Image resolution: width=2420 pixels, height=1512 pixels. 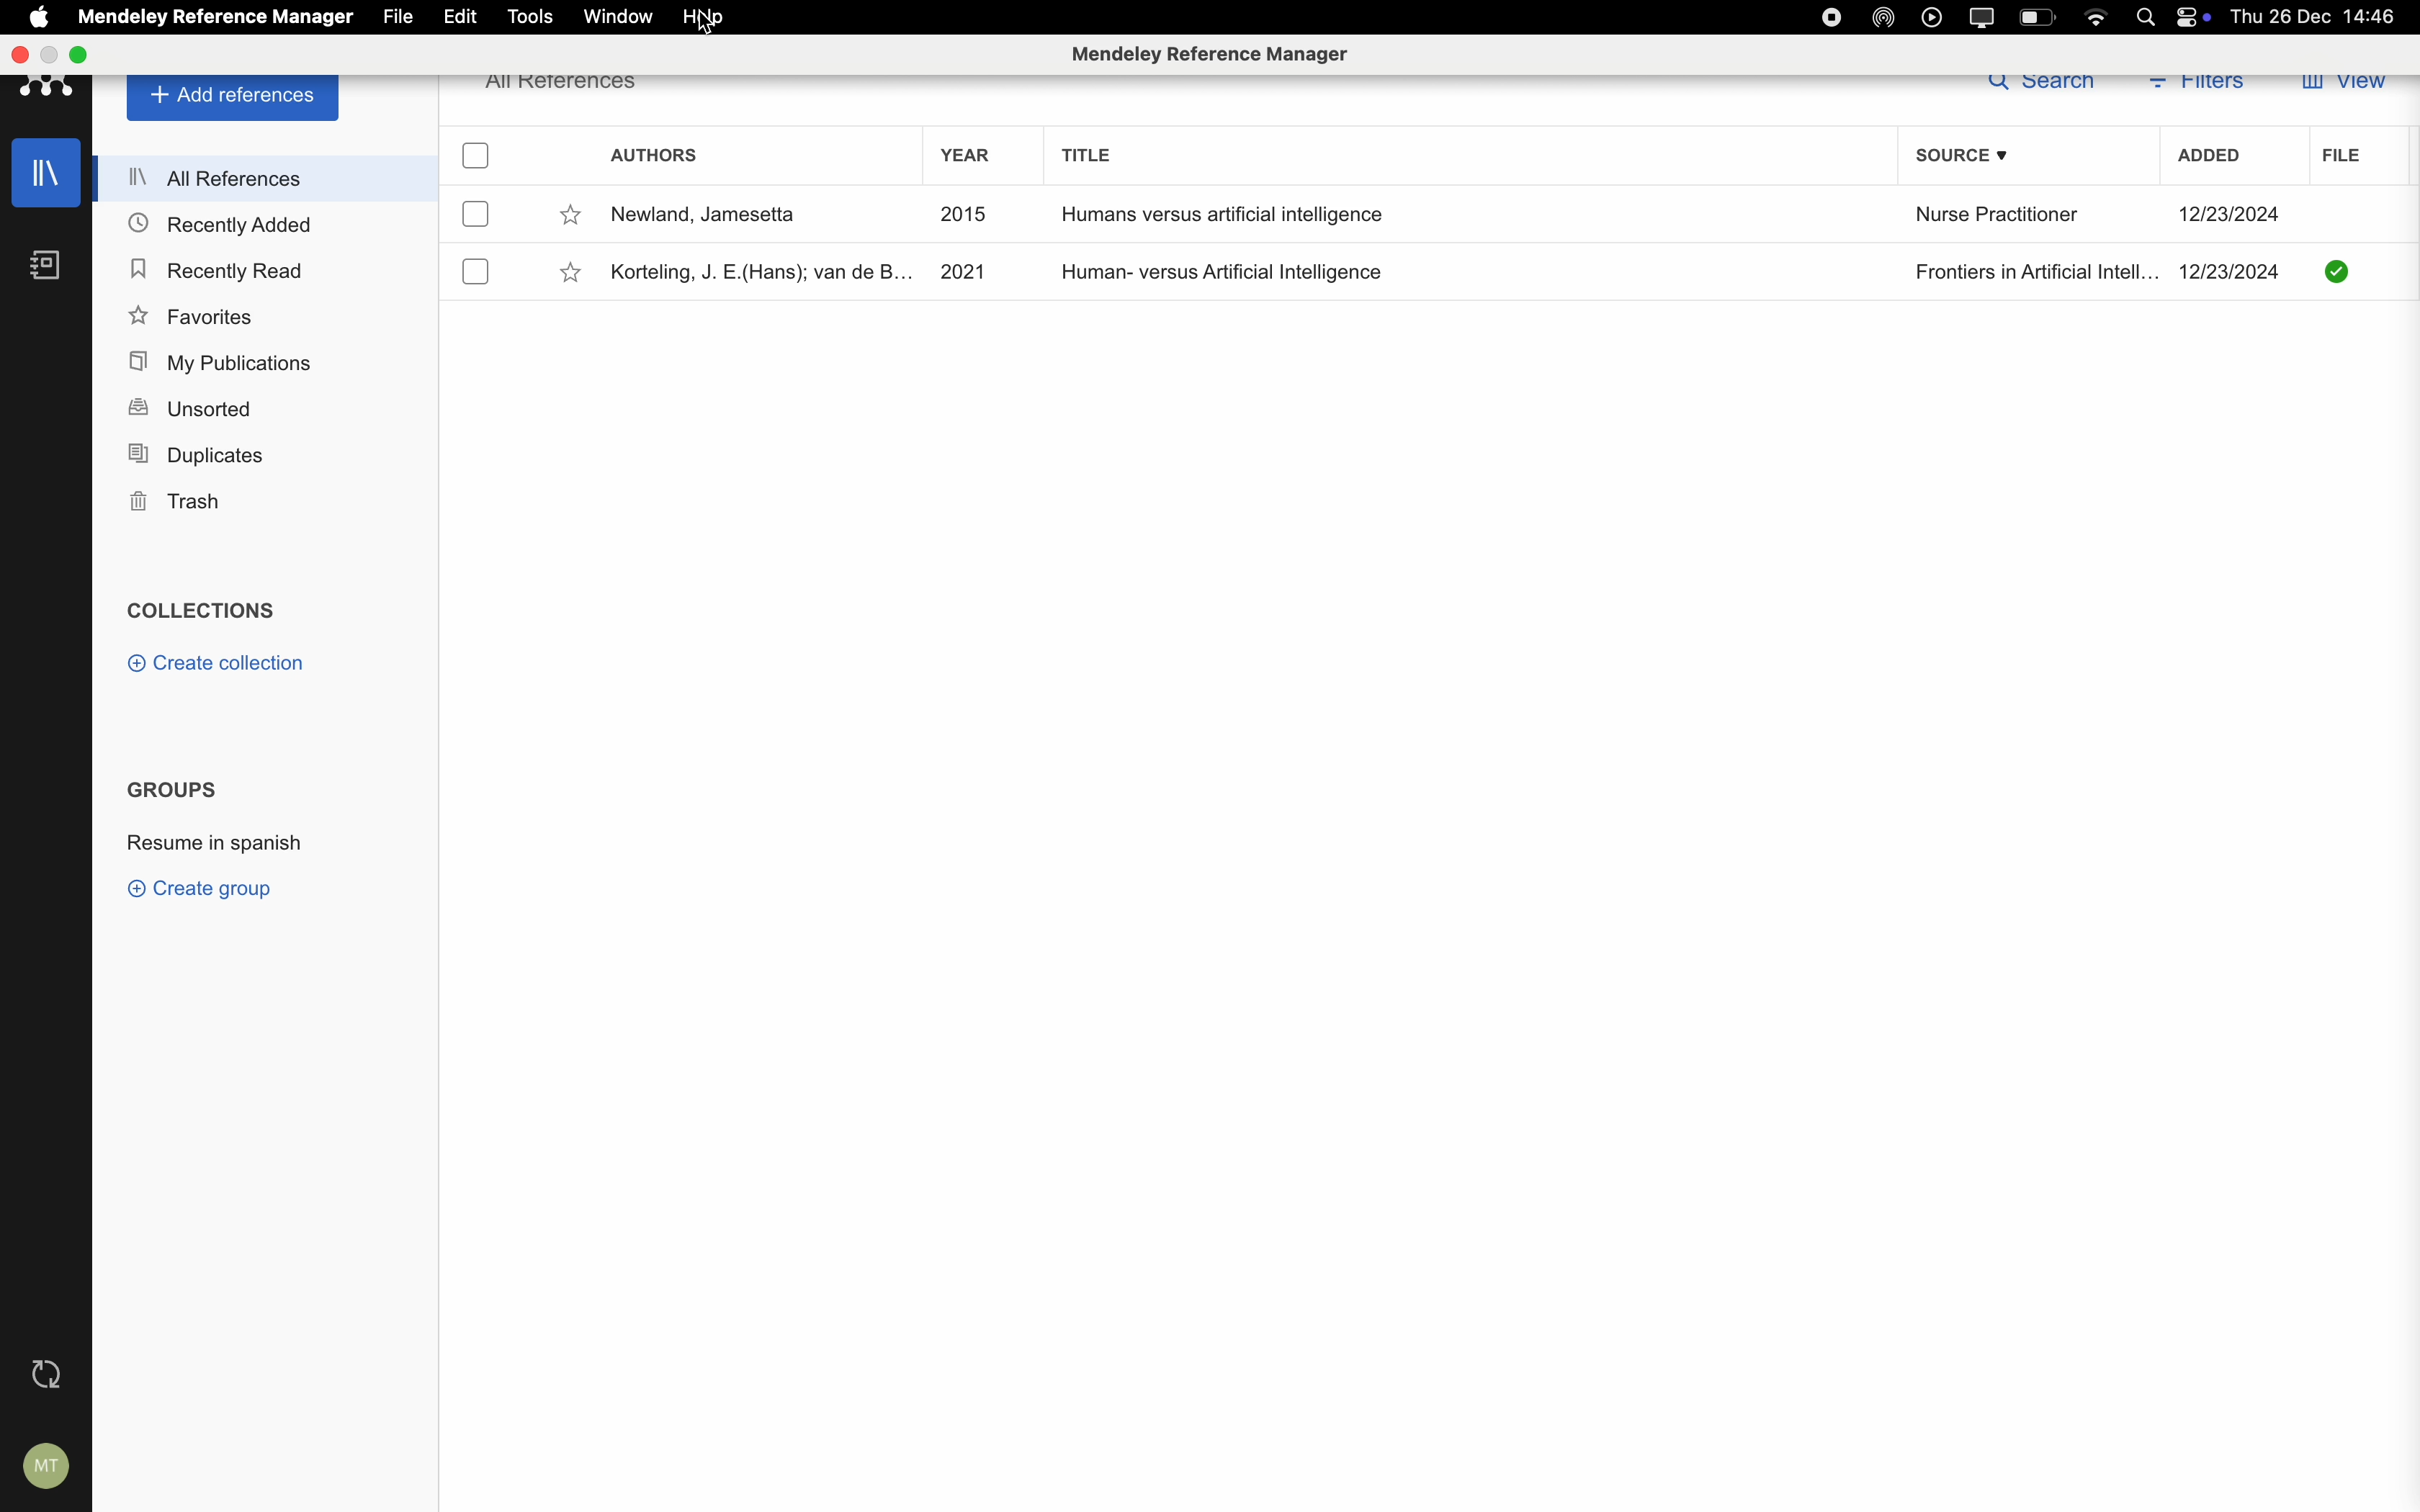 What do you see at coordinates (226, 363) in the screenshot?
I see `My Publications` at bounding box center [226, 363].